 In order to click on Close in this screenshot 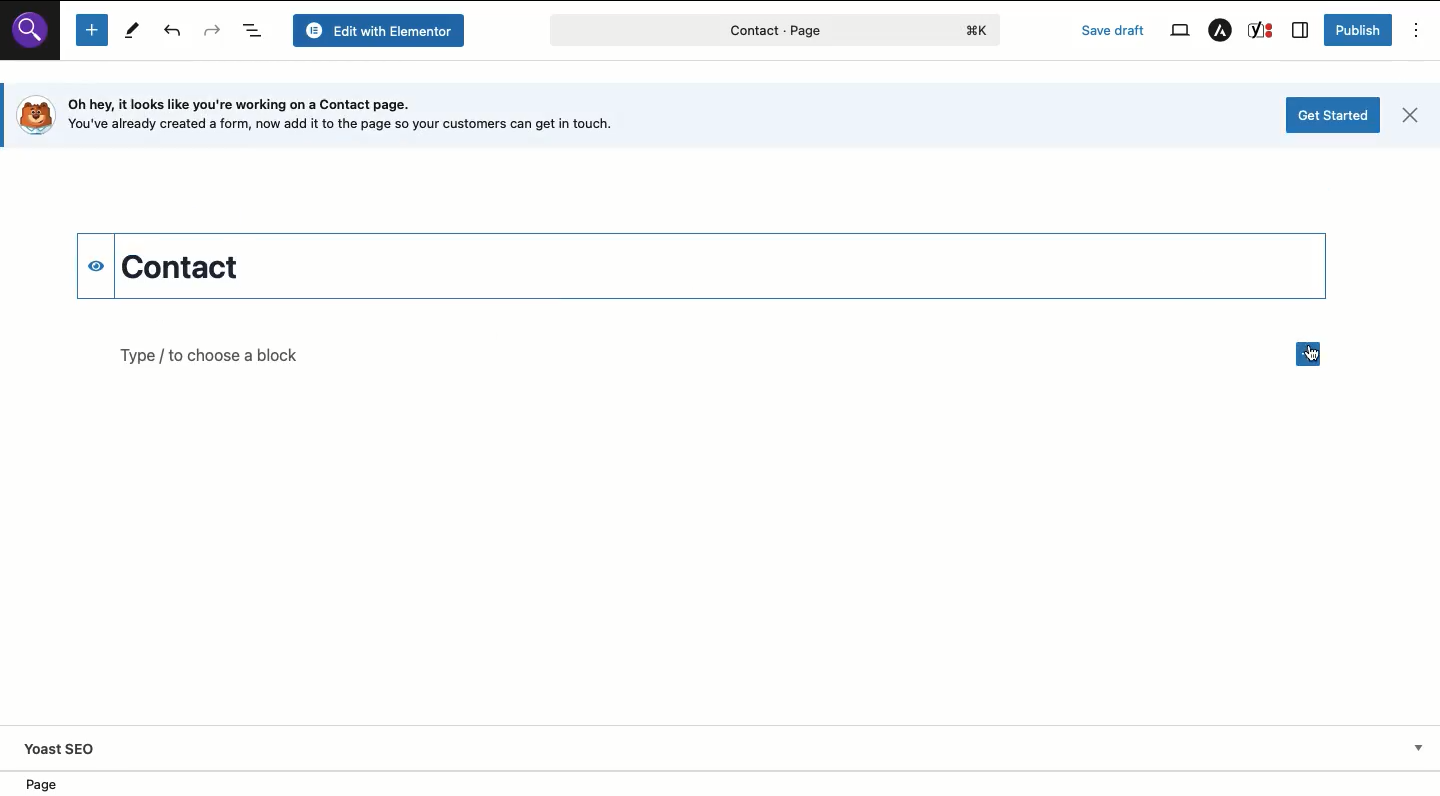, I will do `click(1409, 118)`.